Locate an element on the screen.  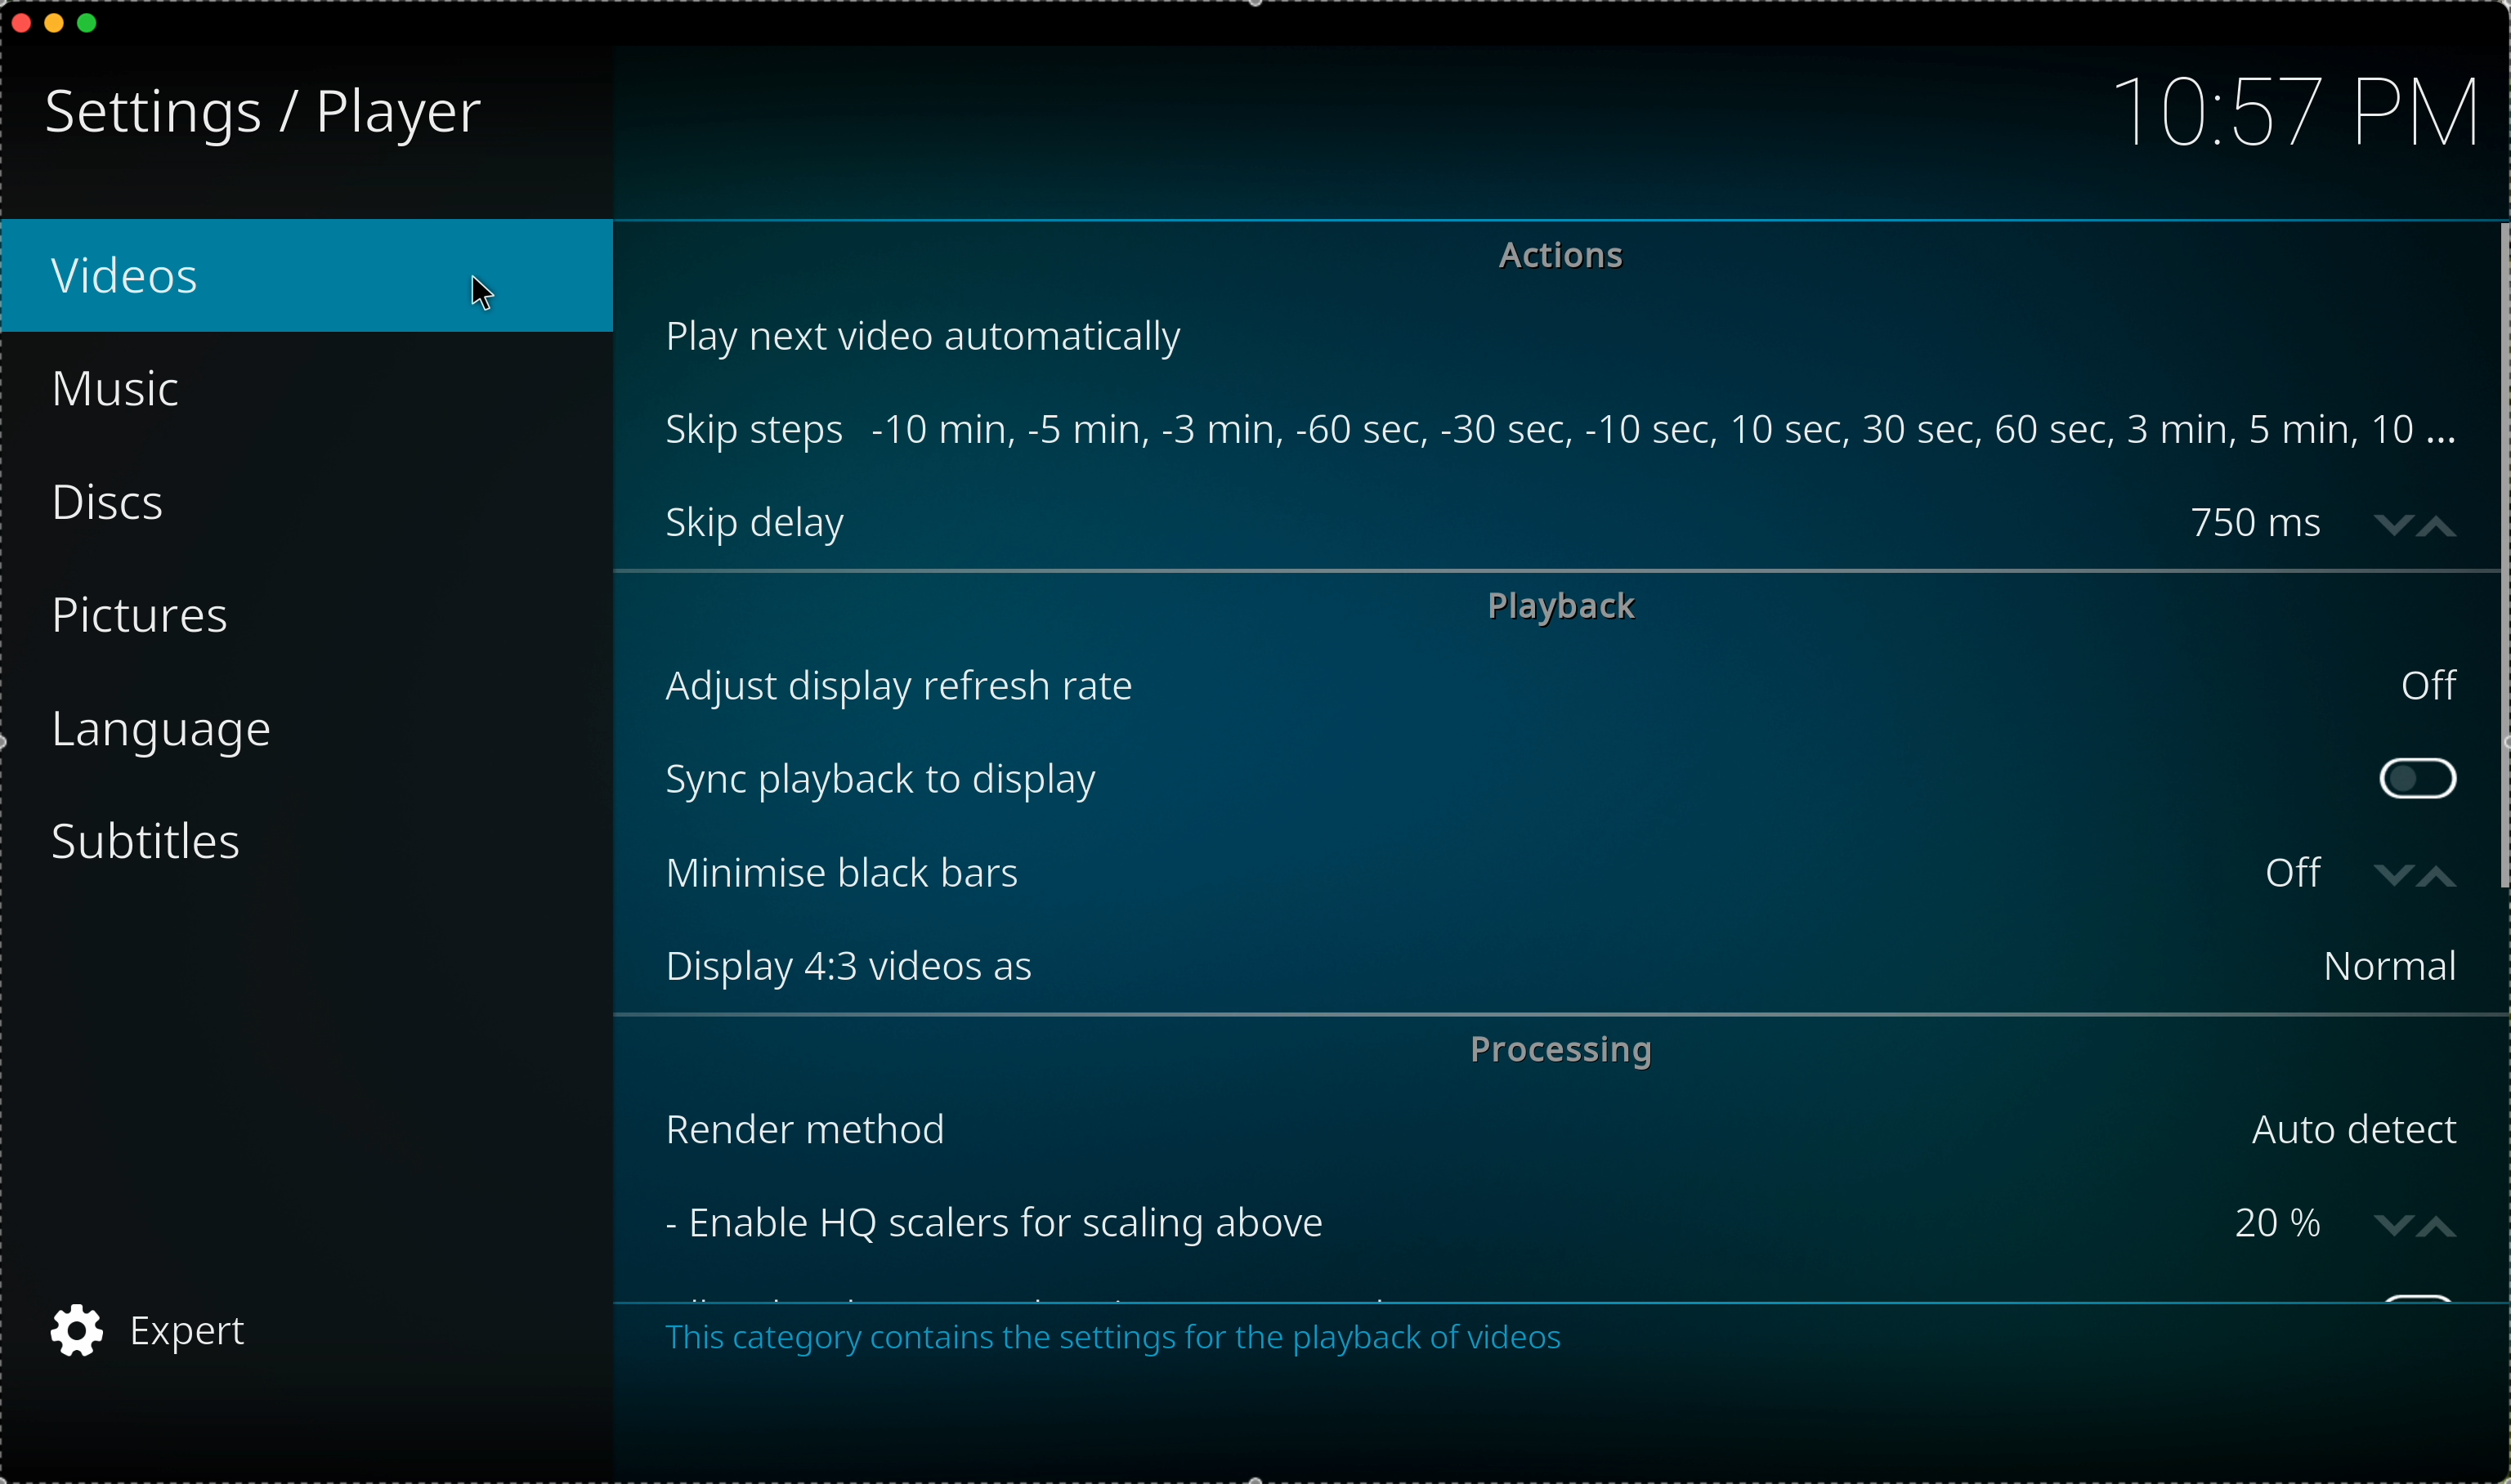
decrease value is located at coordinates (2391, 867).